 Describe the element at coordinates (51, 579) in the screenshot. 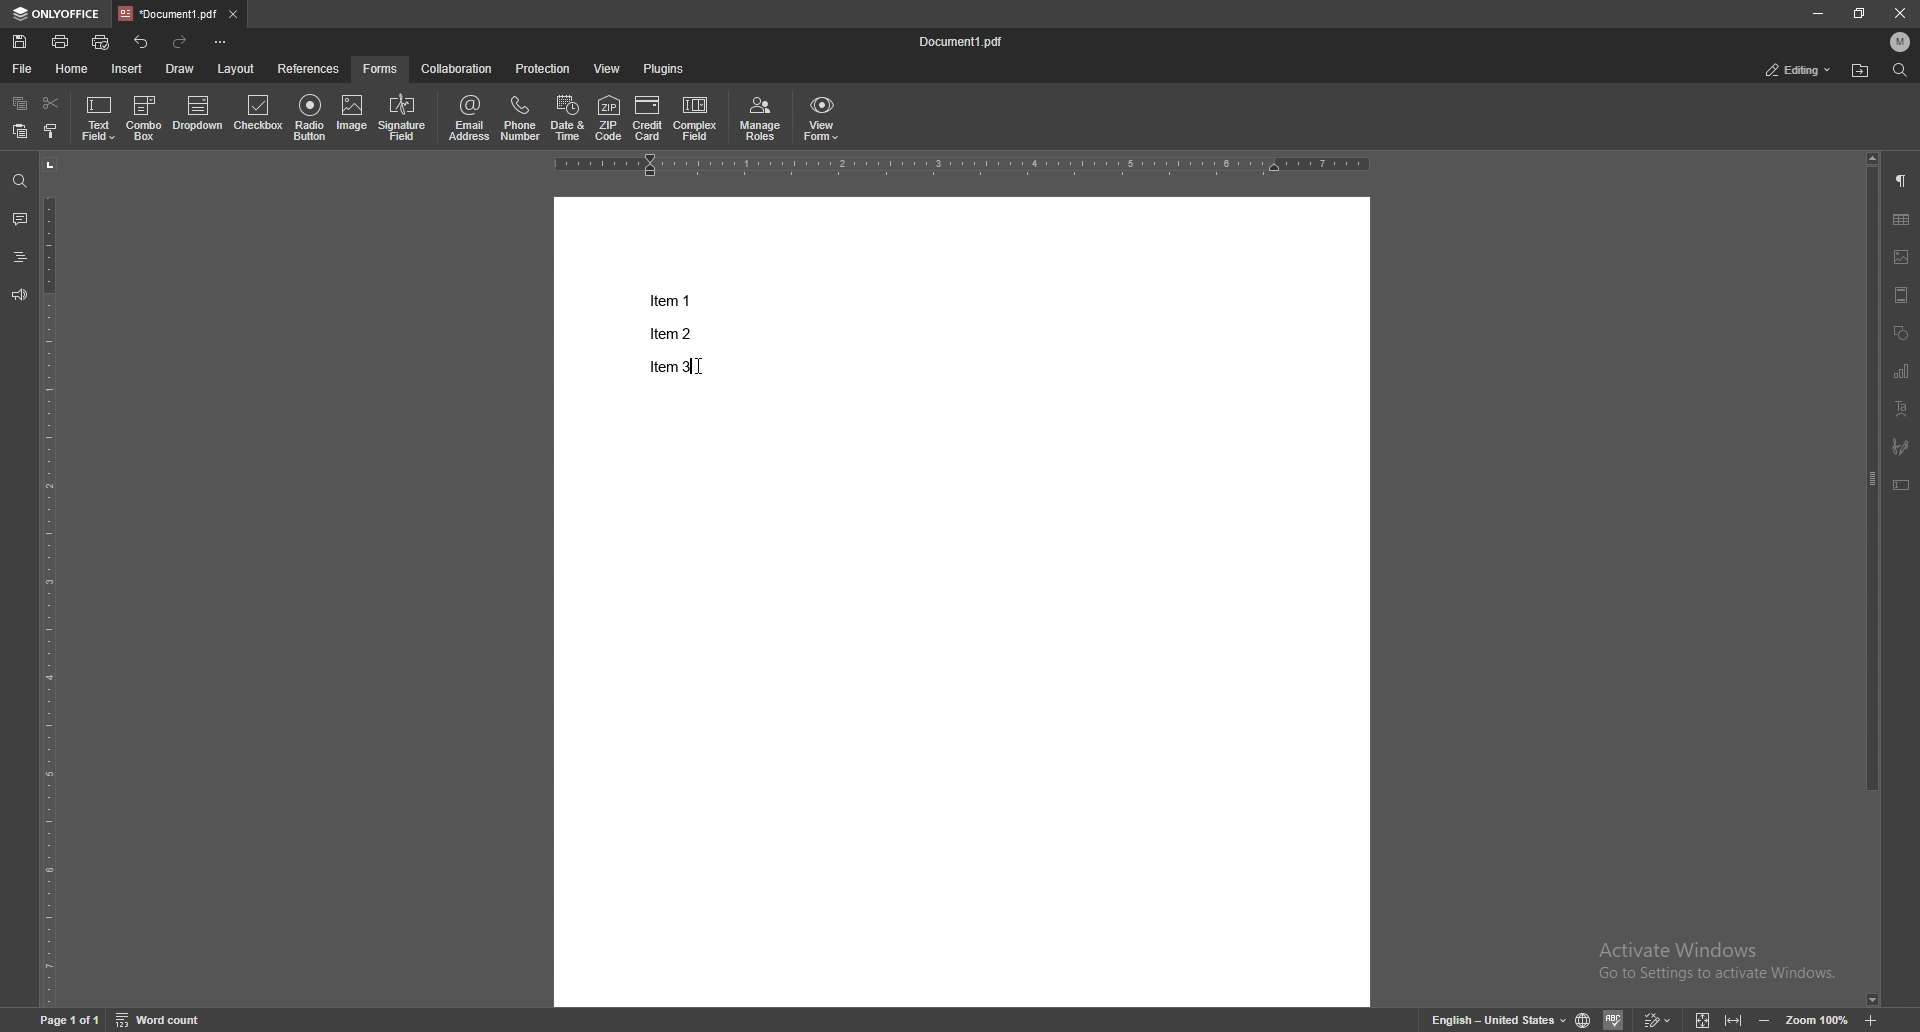

I see `vertical scale` at that location.